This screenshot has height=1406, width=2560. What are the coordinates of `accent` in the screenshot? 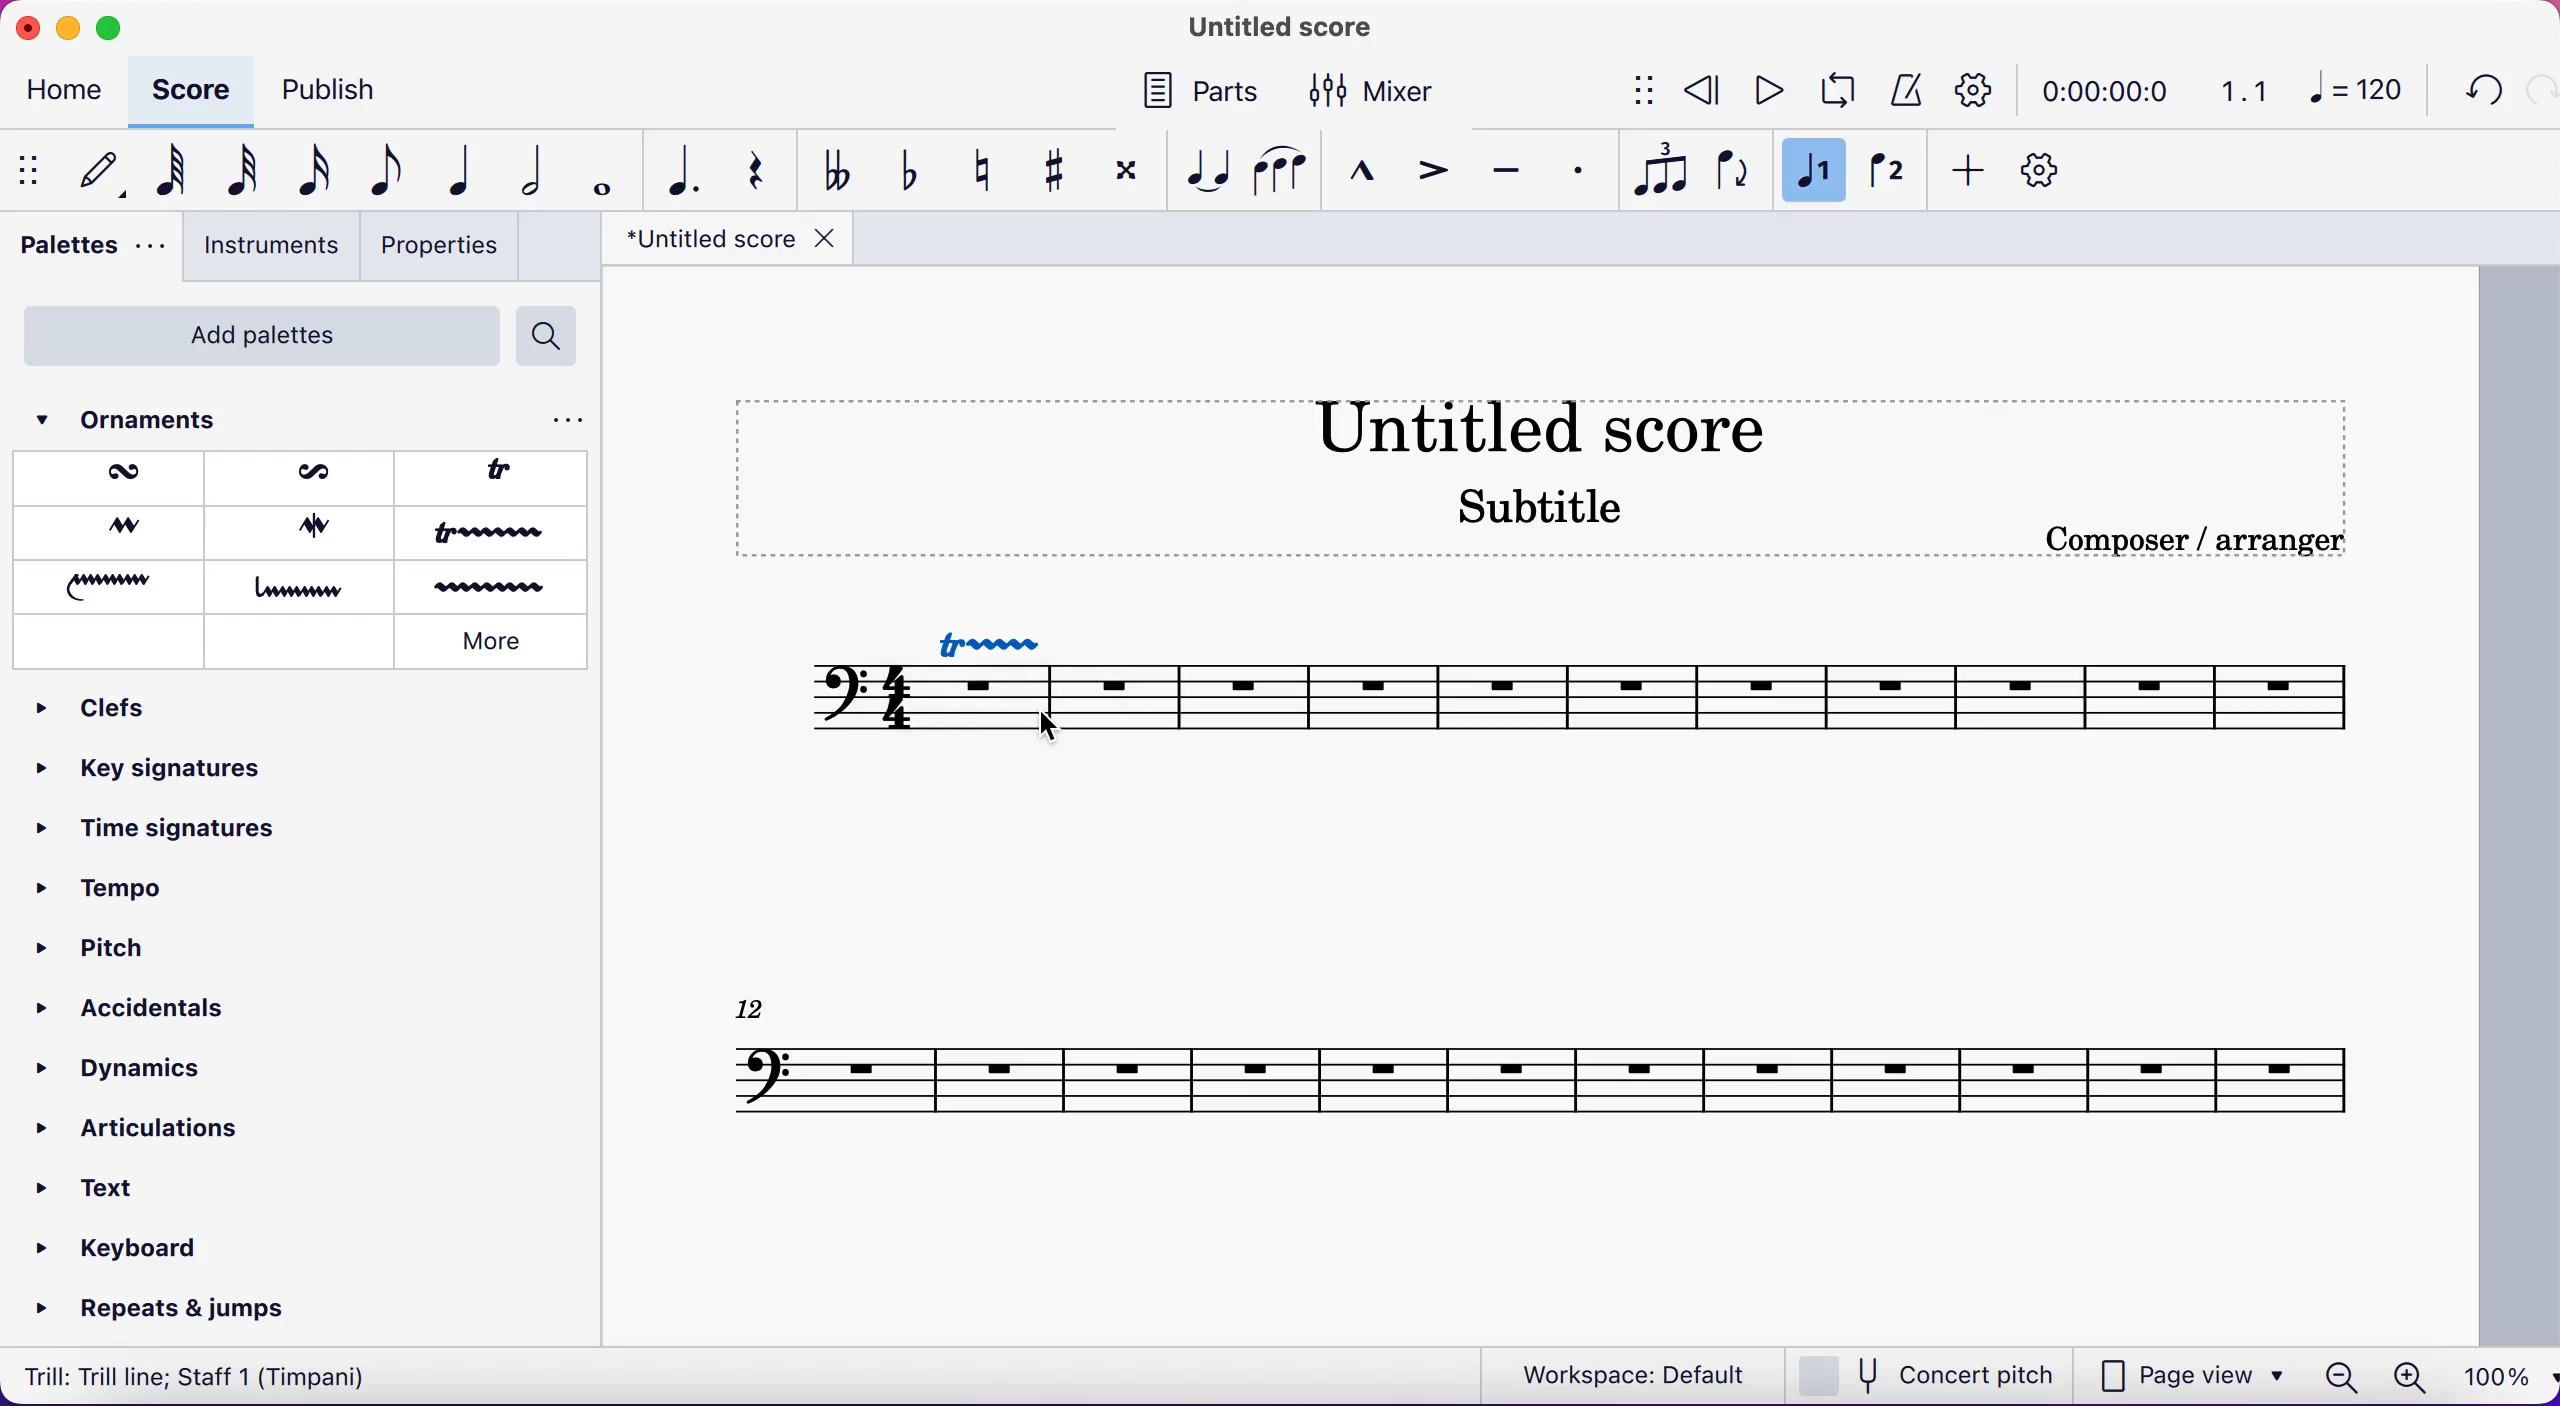 It's located at (1432, 170).